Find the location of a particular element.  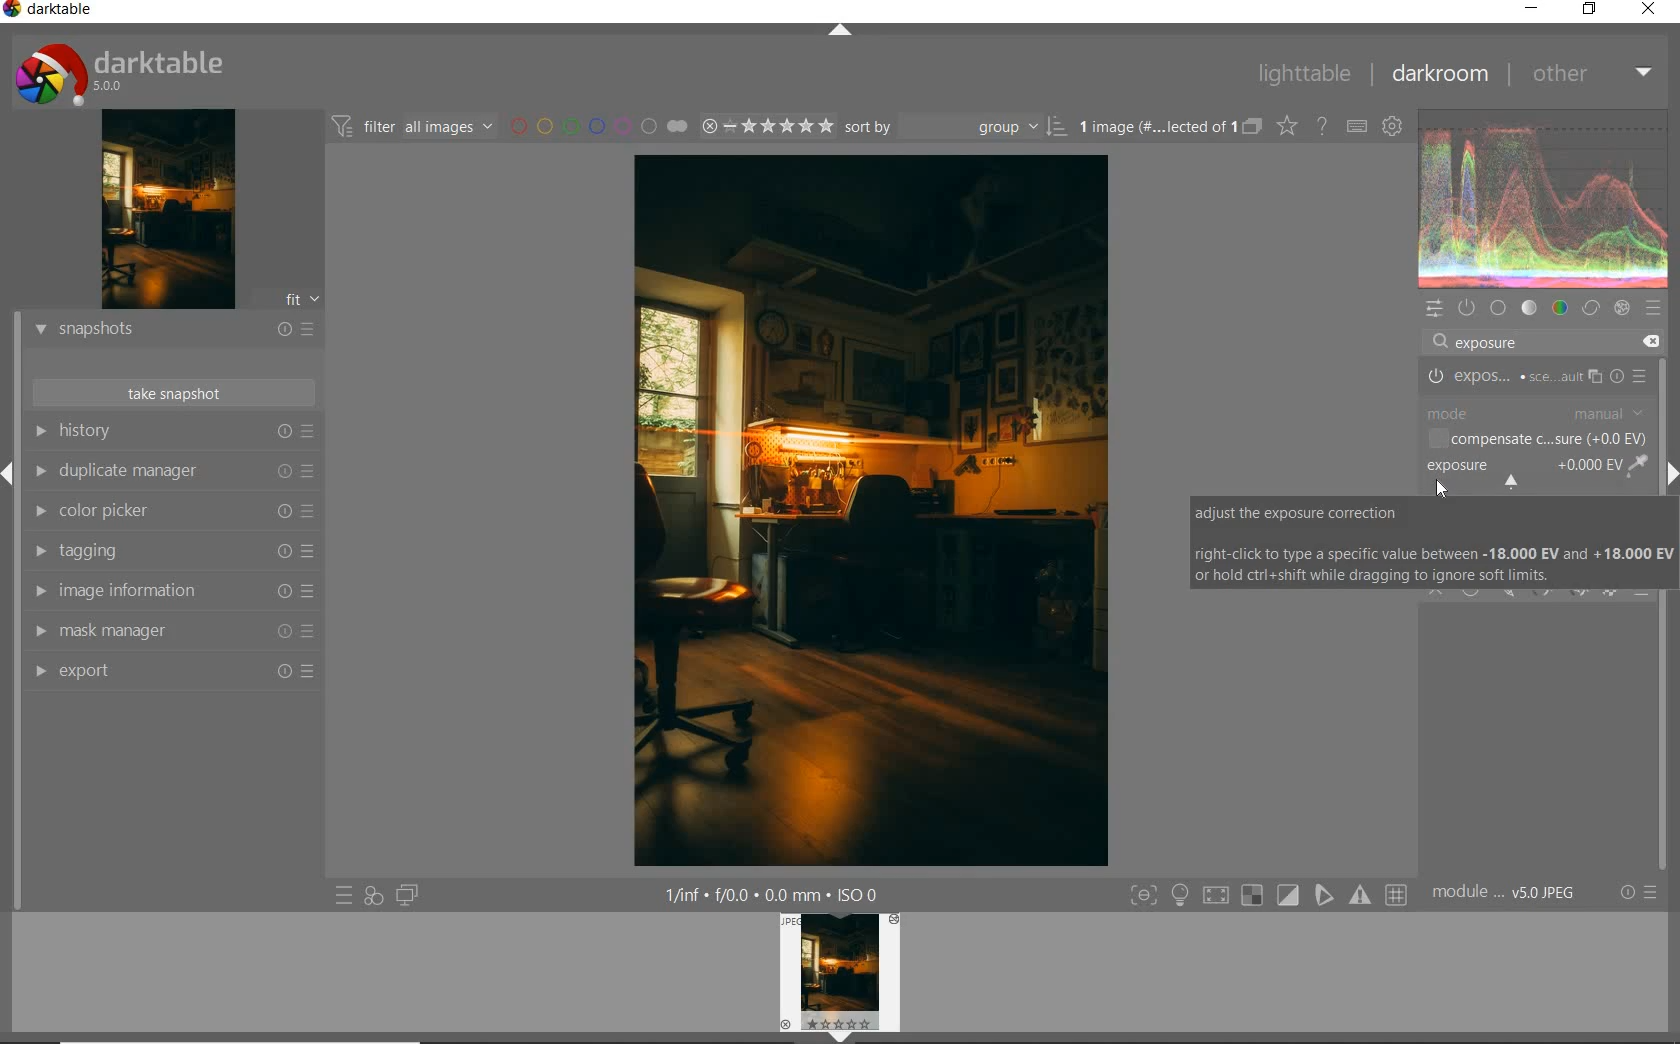

cursor is located at coordinates (1441, 487).